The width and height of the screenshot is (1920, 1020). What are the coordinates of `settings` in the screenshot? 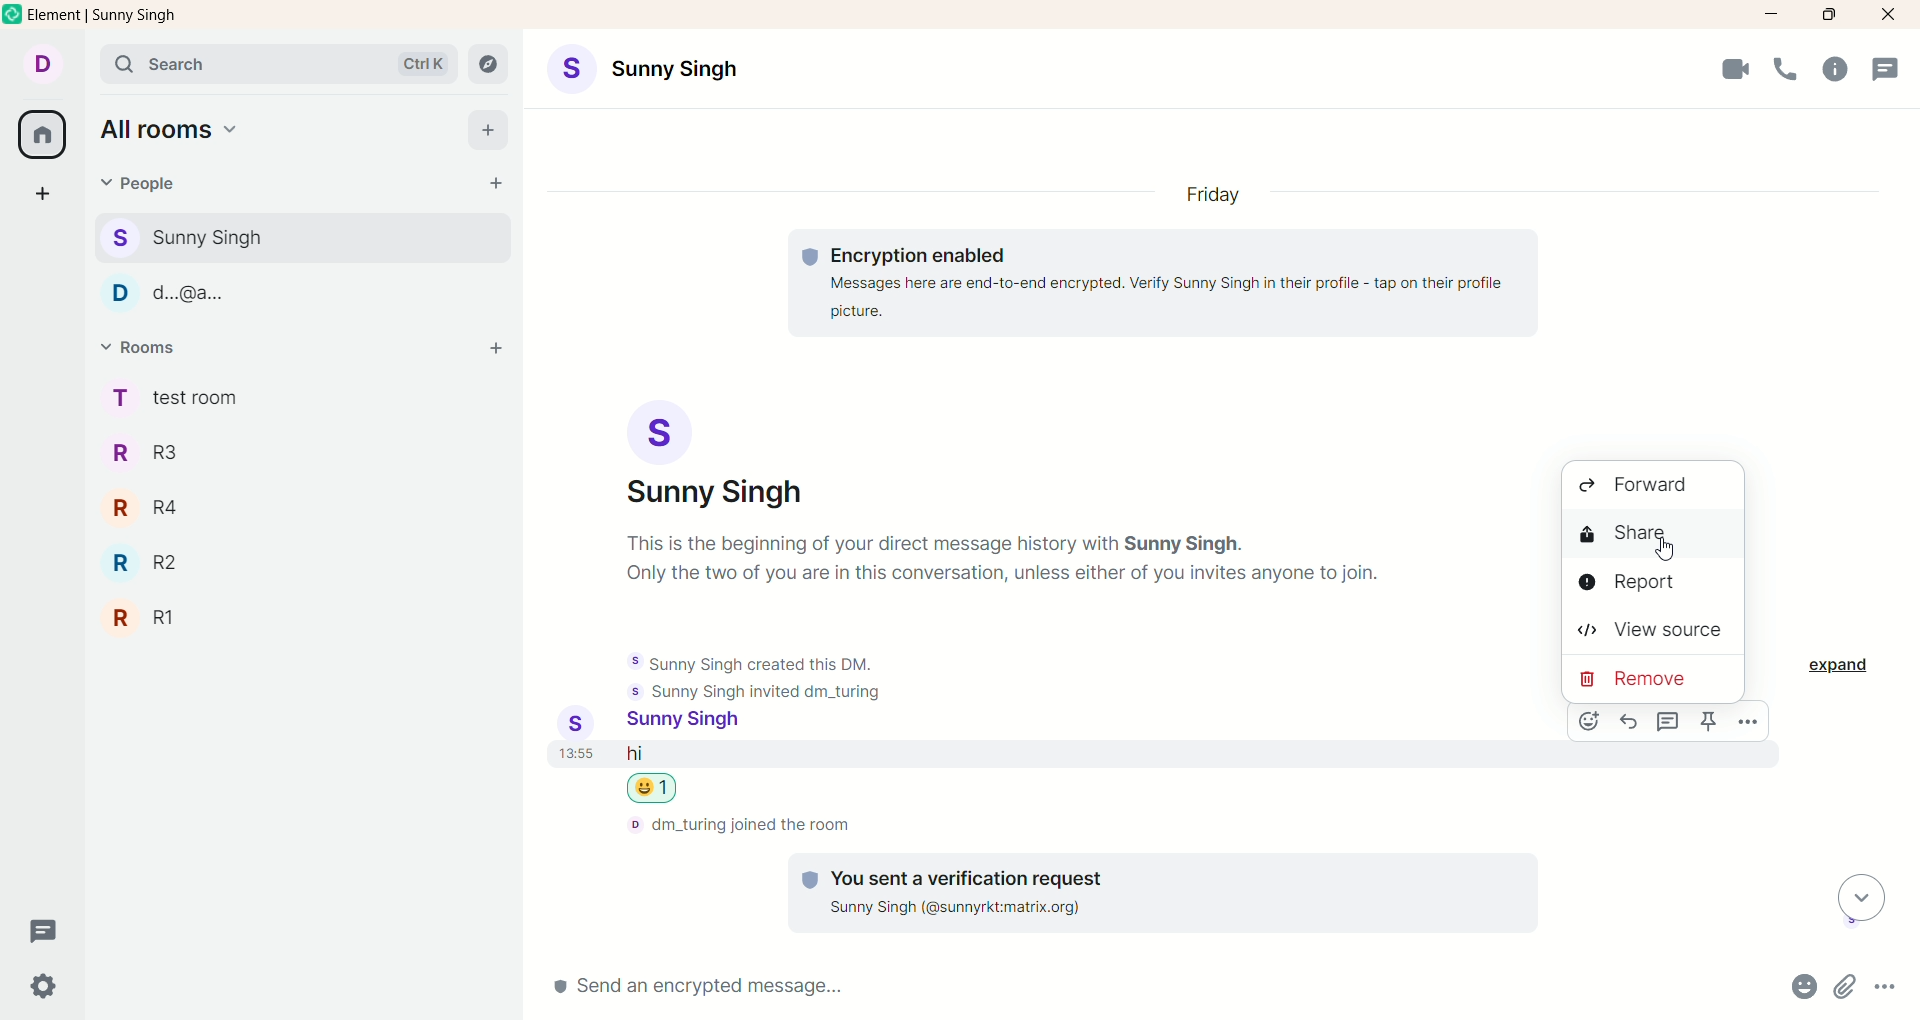 It's located at (51, 987).